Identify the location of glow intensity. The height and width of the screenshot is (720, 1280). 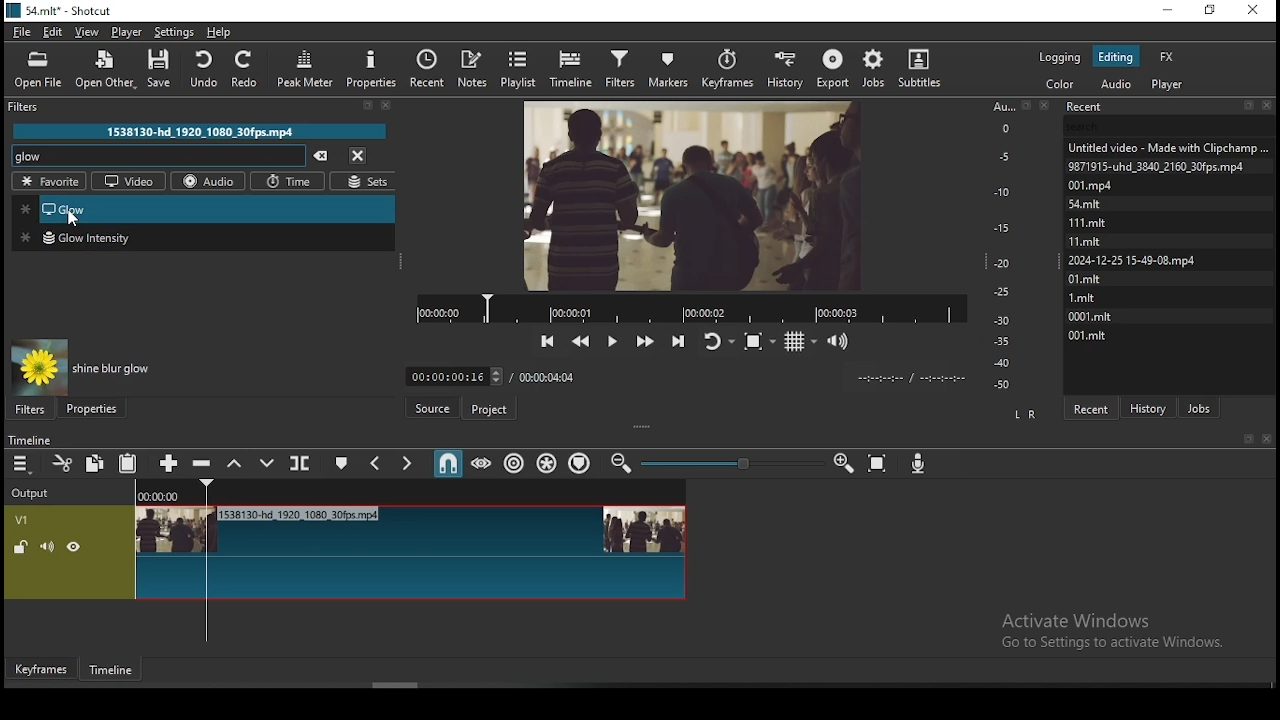
(206, 237).